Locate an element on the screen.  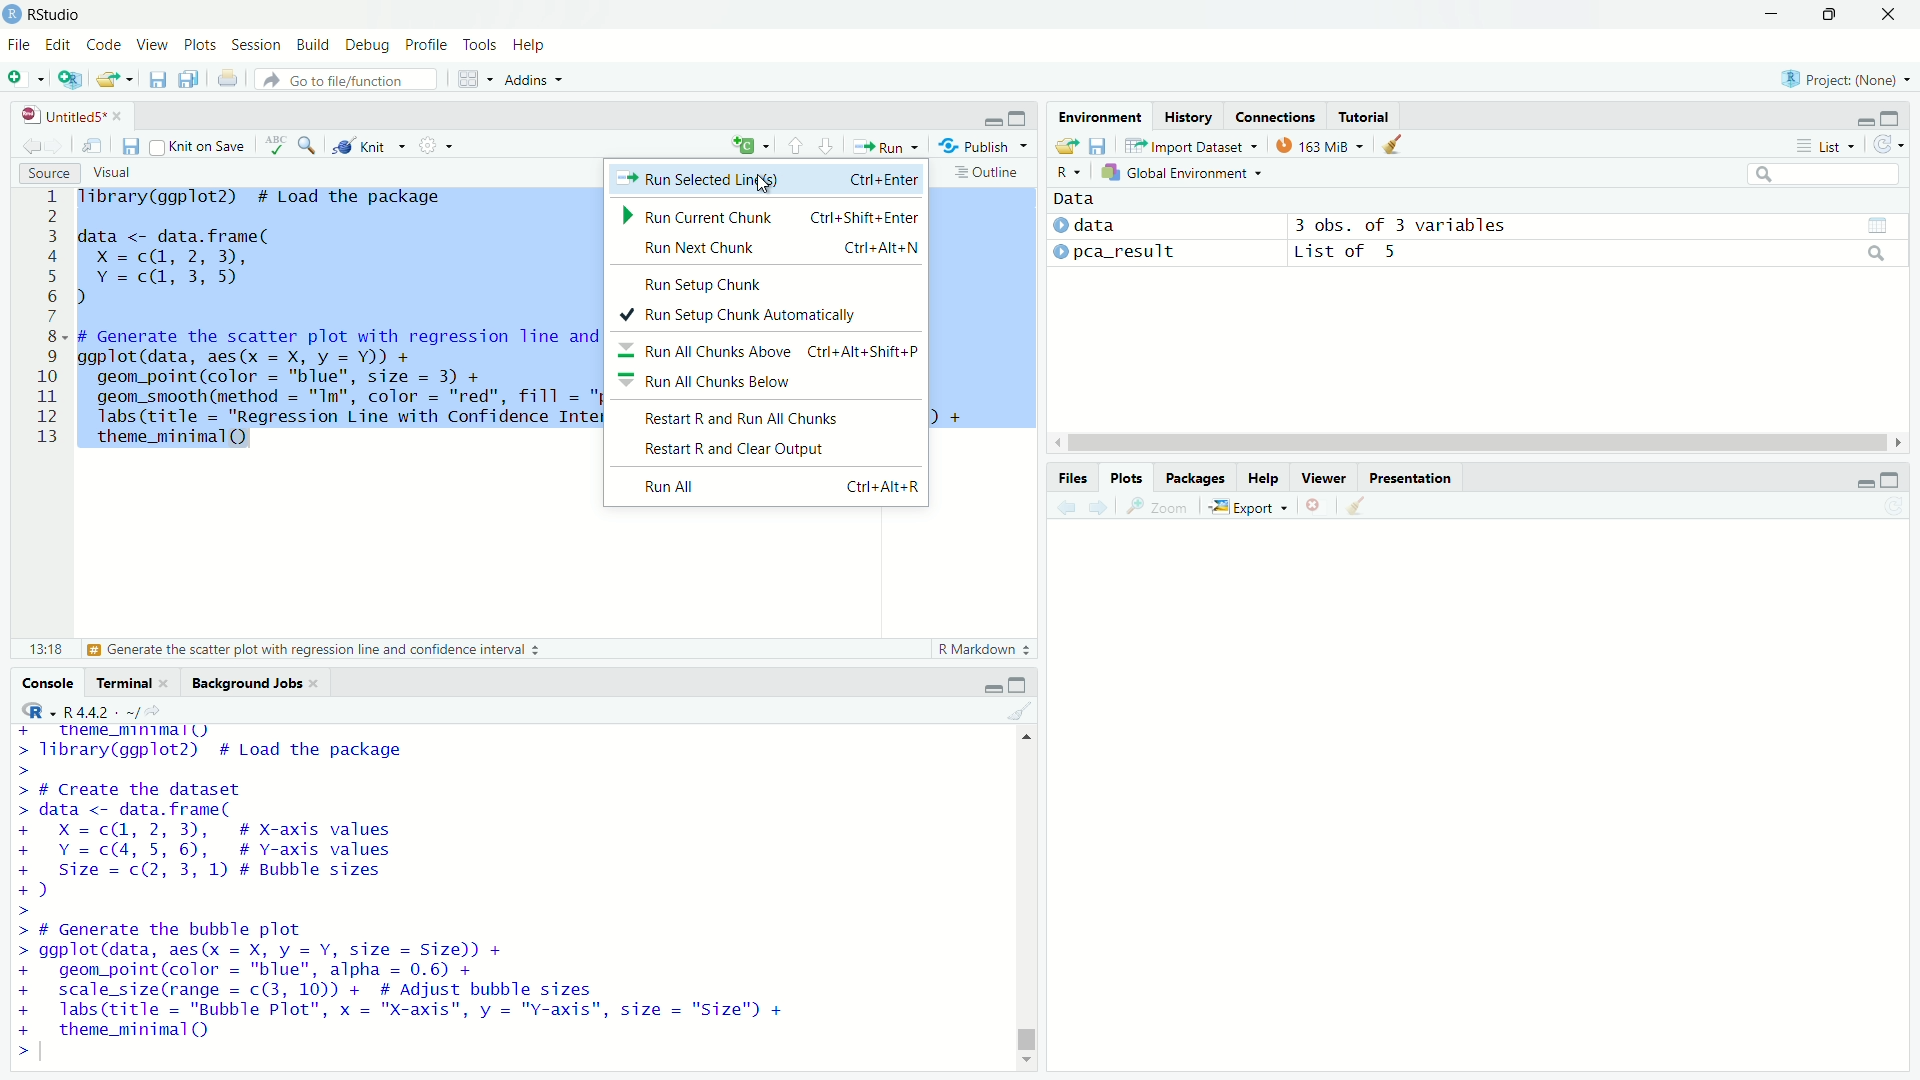
Remove current plot is located at coordinates (1316, 506).